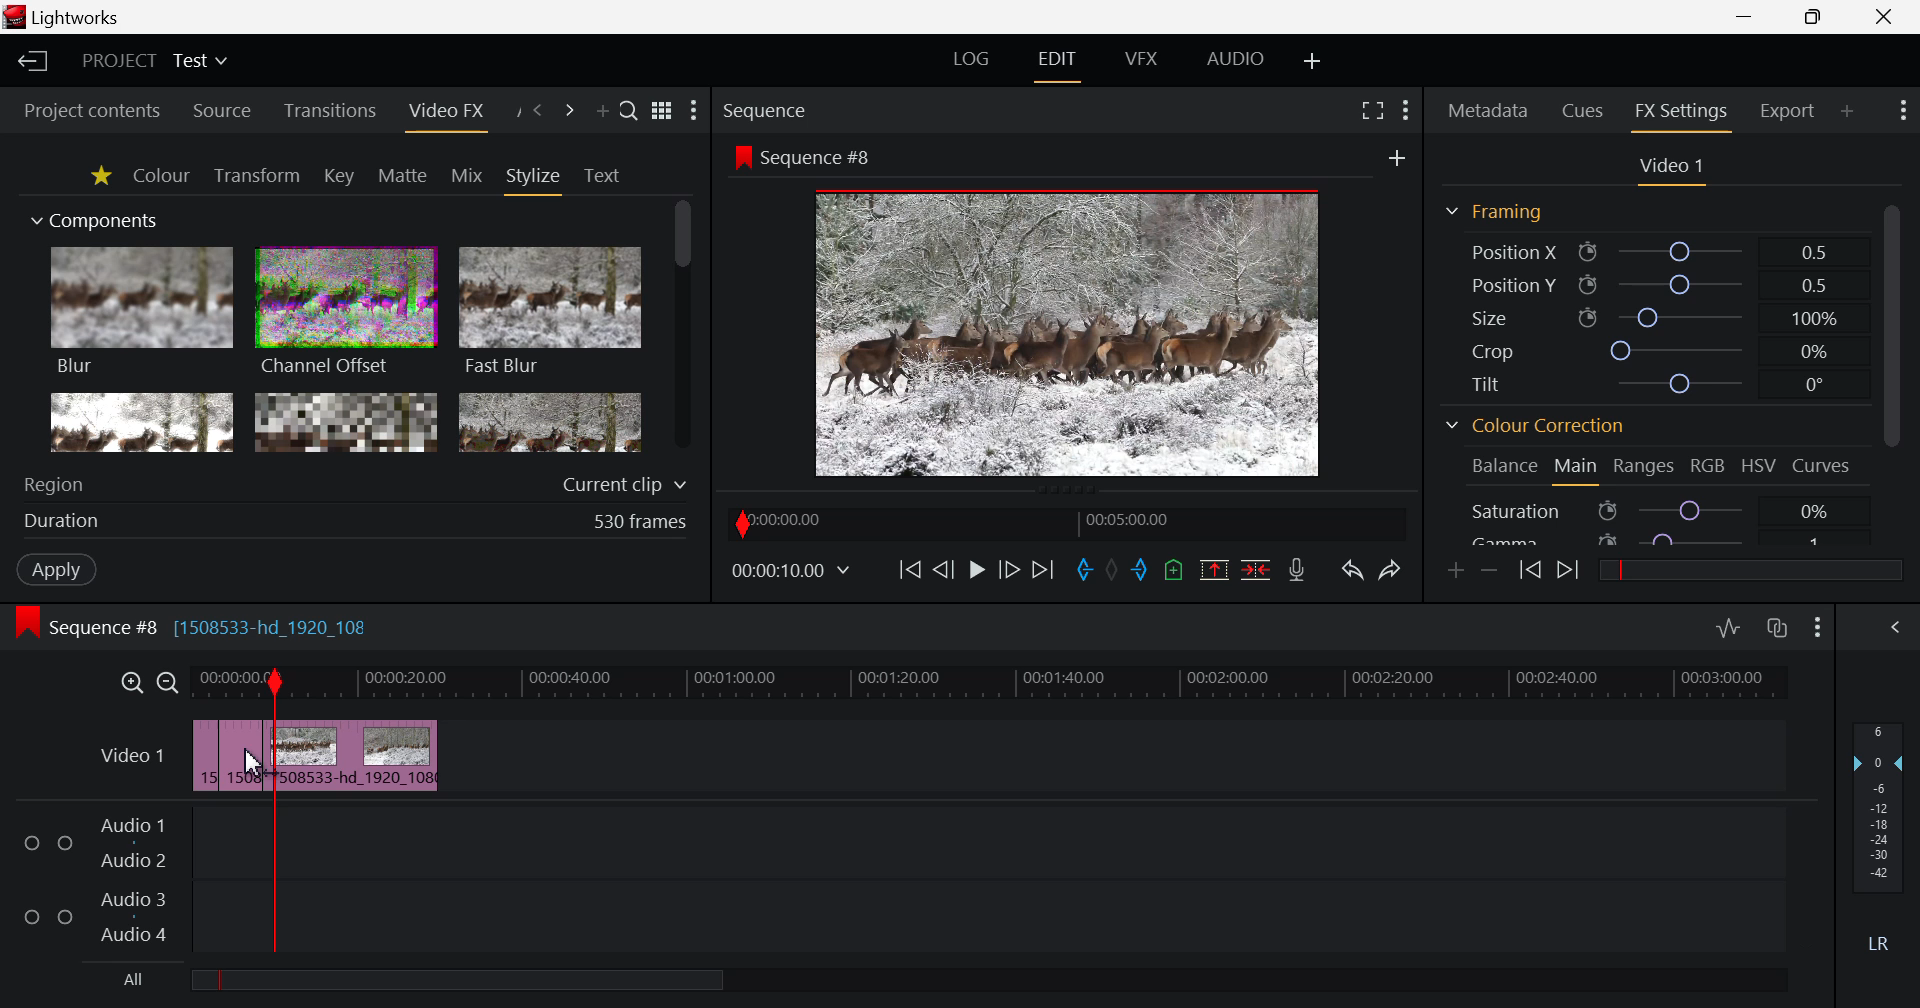 The height and width of the screenshot is (1008, 1920). I want to click on EDIT Layout, so click(1055, 63).